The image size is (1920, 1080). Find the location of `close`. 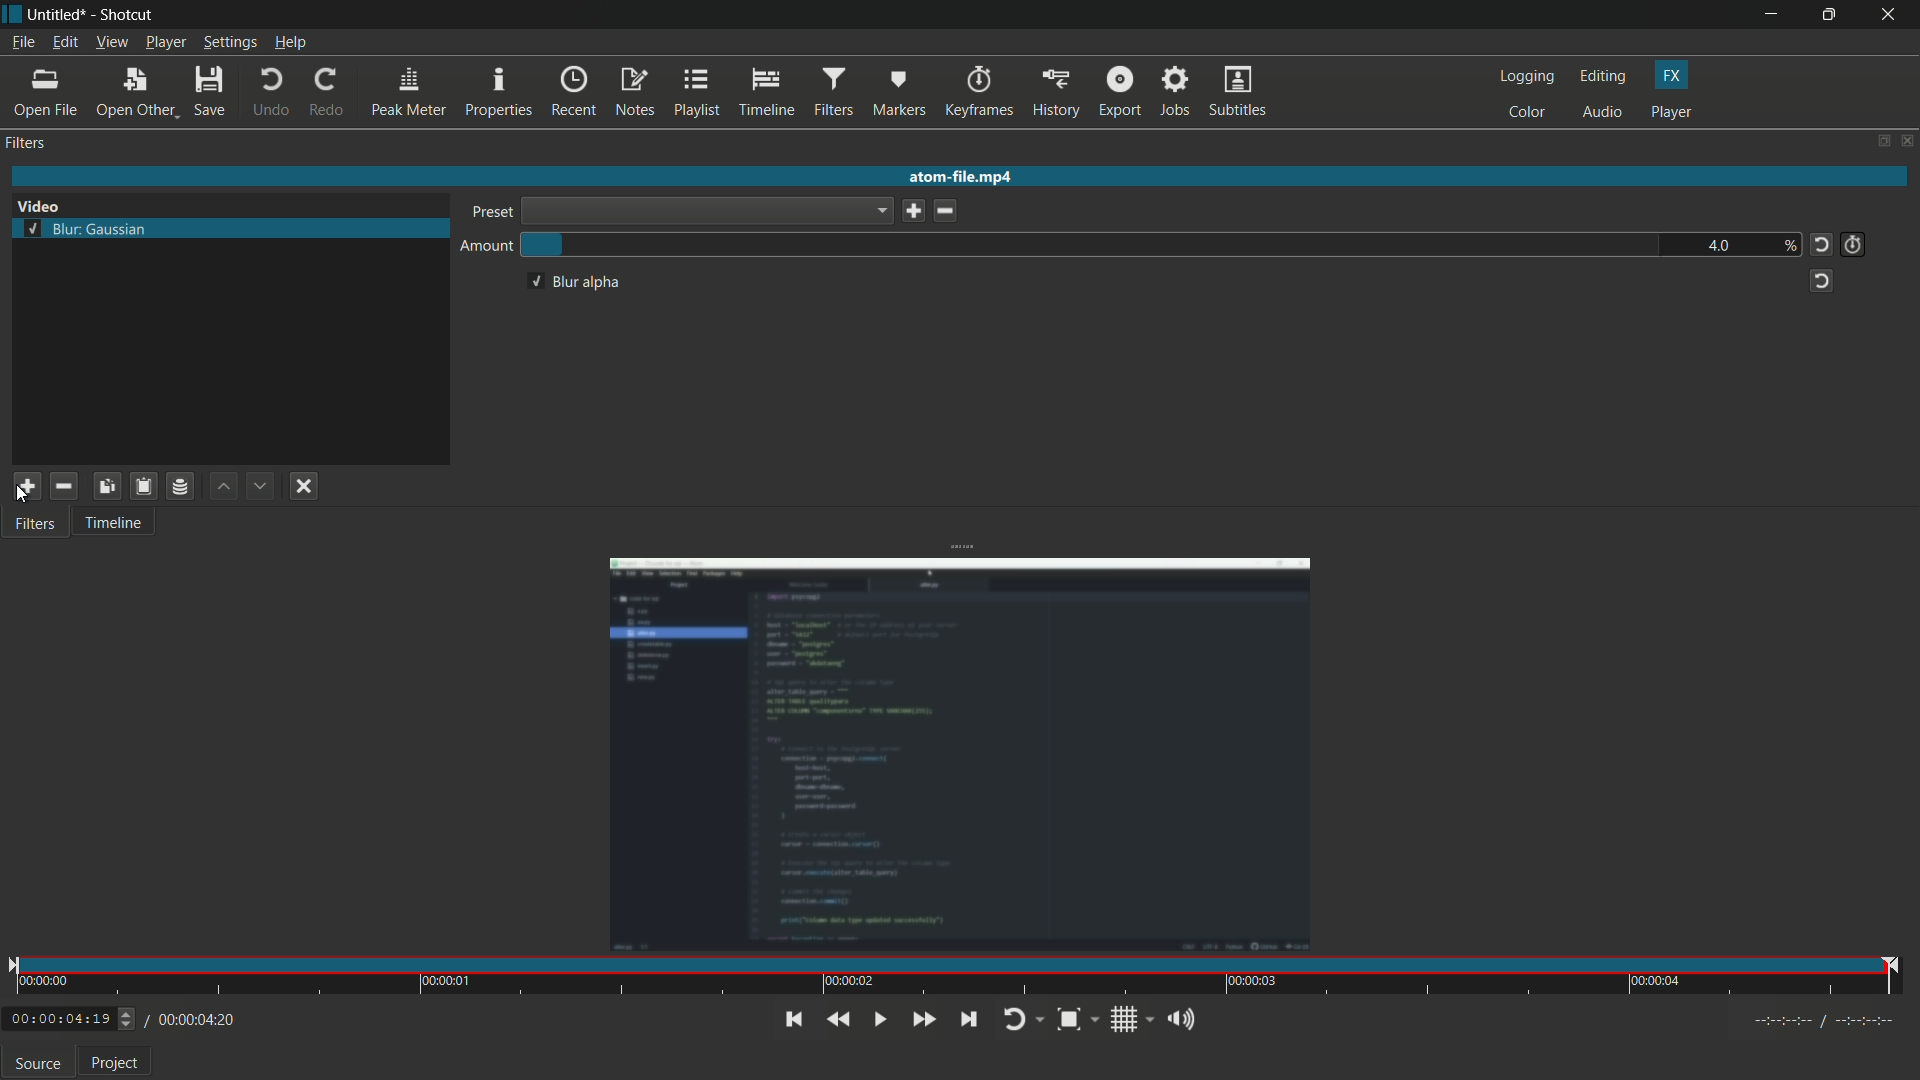

close is located at coordinates (1907, 140).